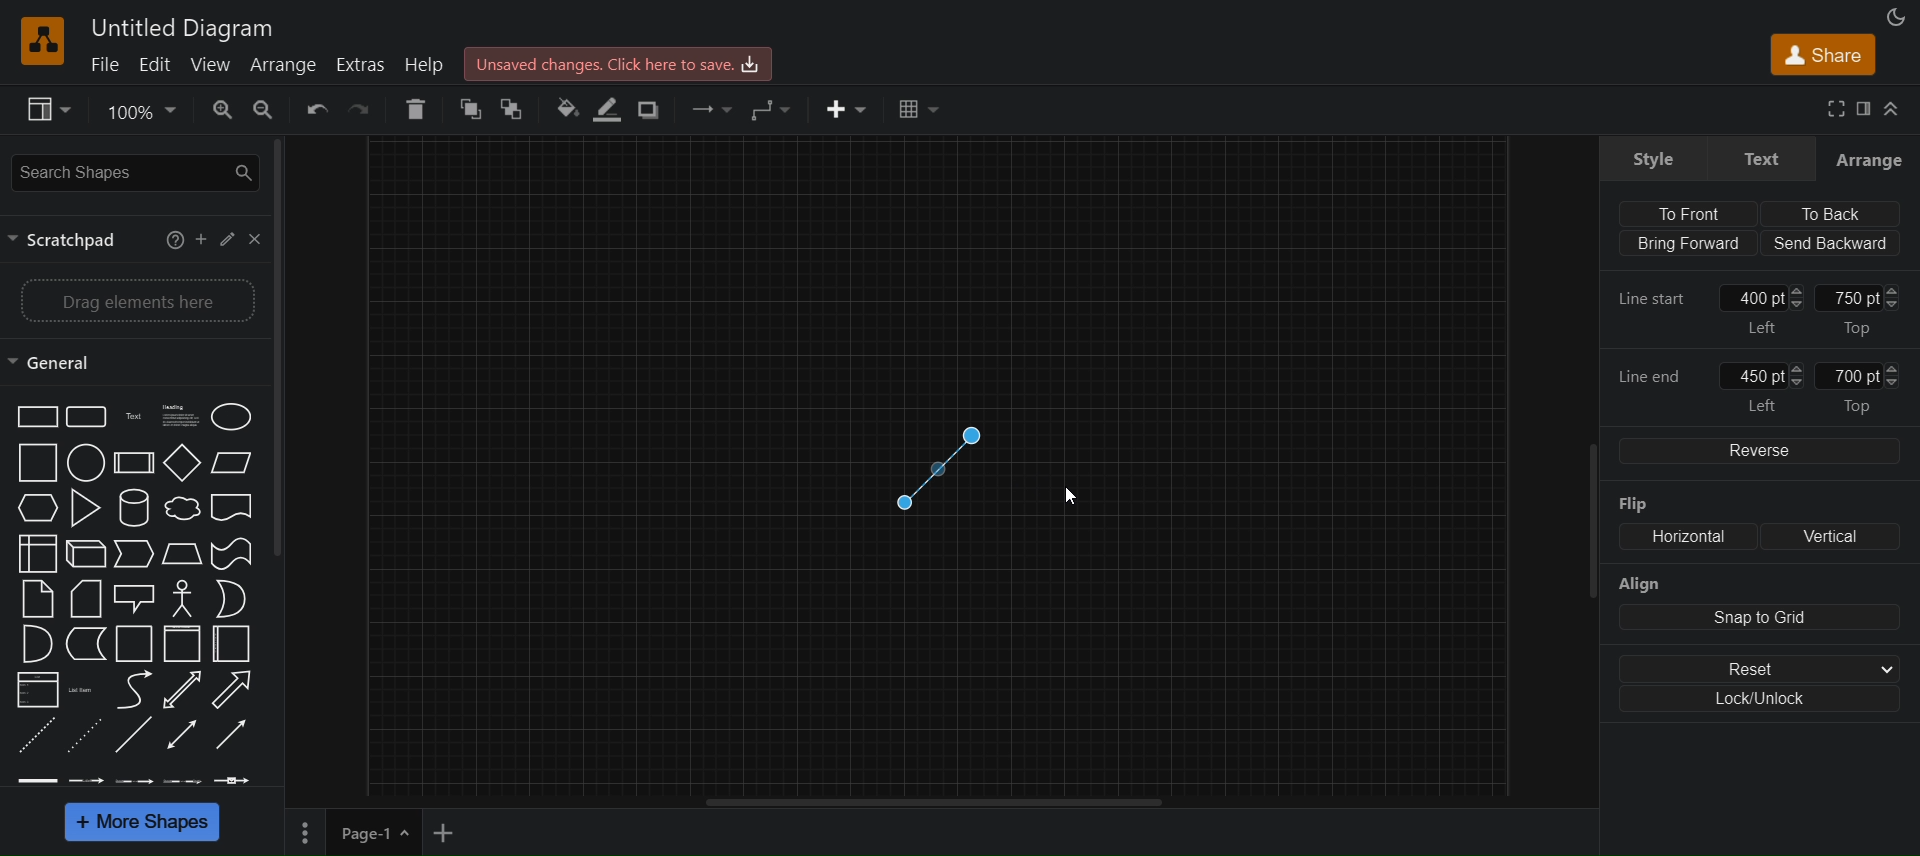  I want to click on line start, so click(1659, 299).